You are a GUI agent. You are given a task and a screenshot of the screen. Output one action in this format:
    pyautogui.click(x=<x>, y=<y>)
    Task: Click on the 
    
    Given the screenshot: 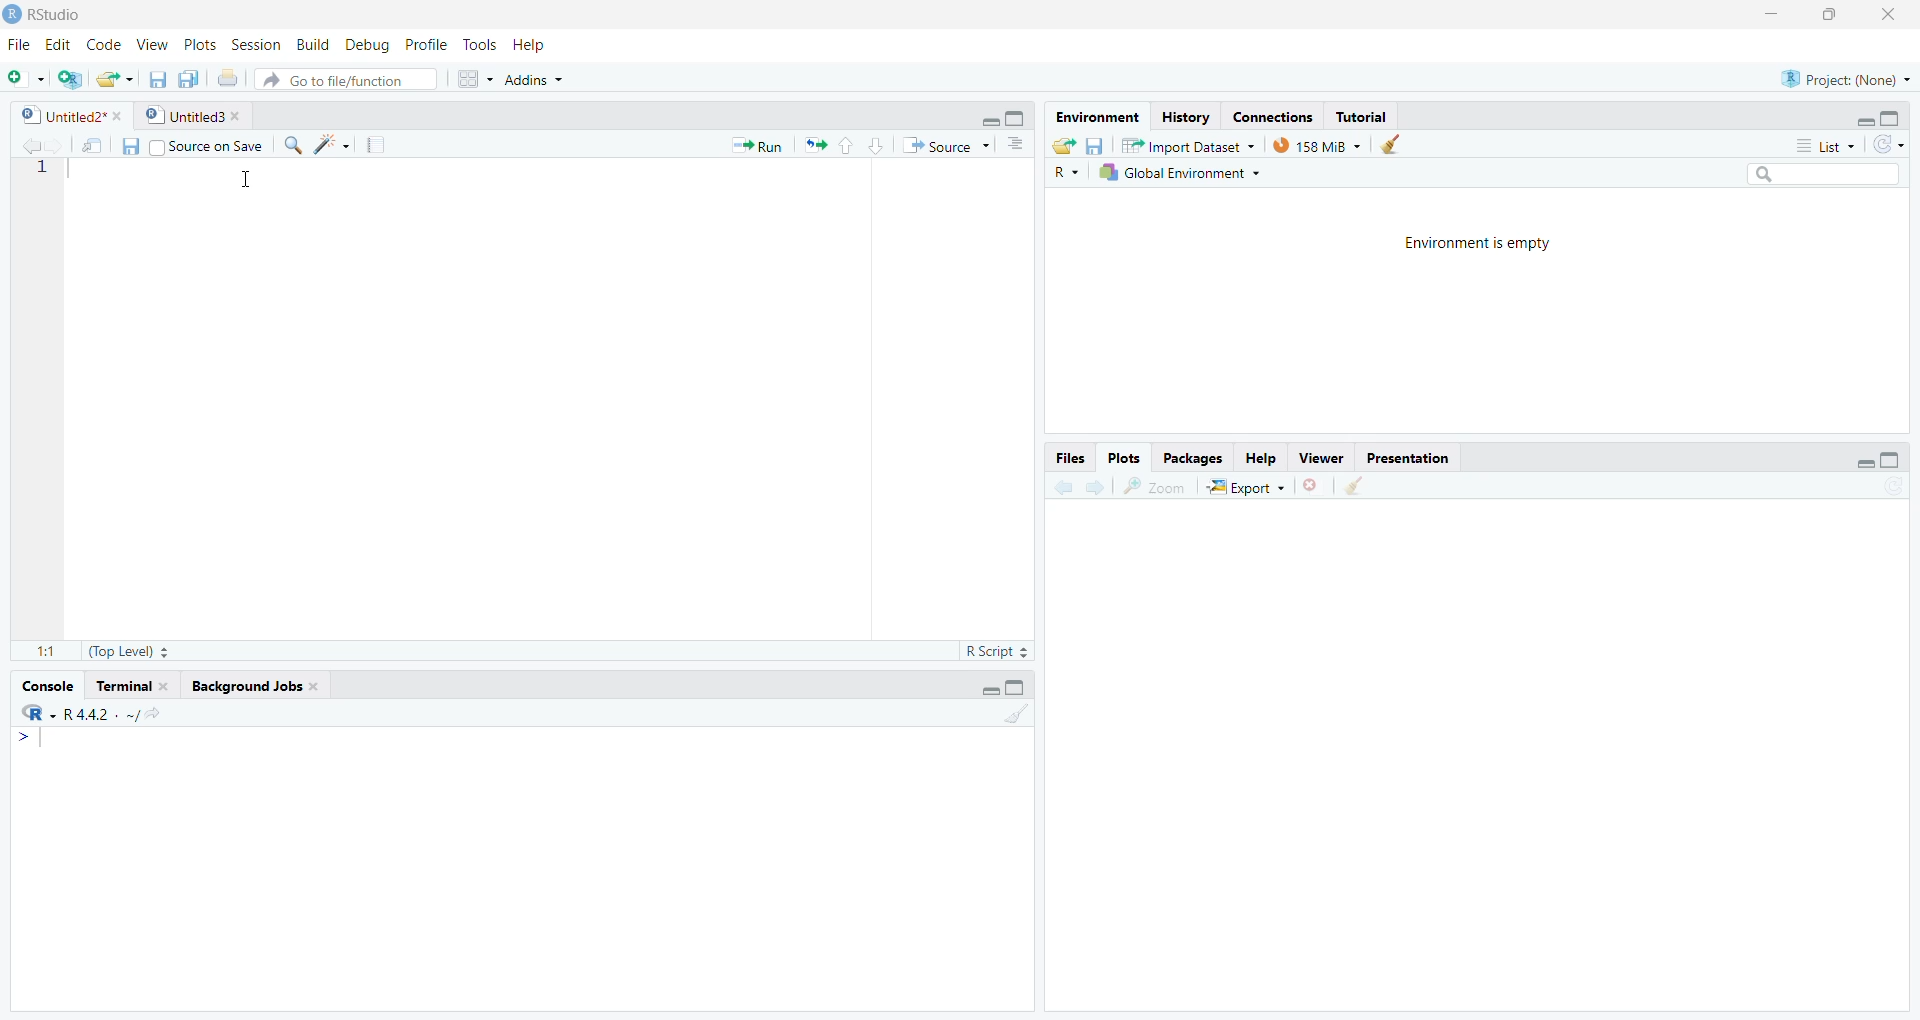 What is the action you would take?
    pyautogui.click(x=1095, y=145)
    